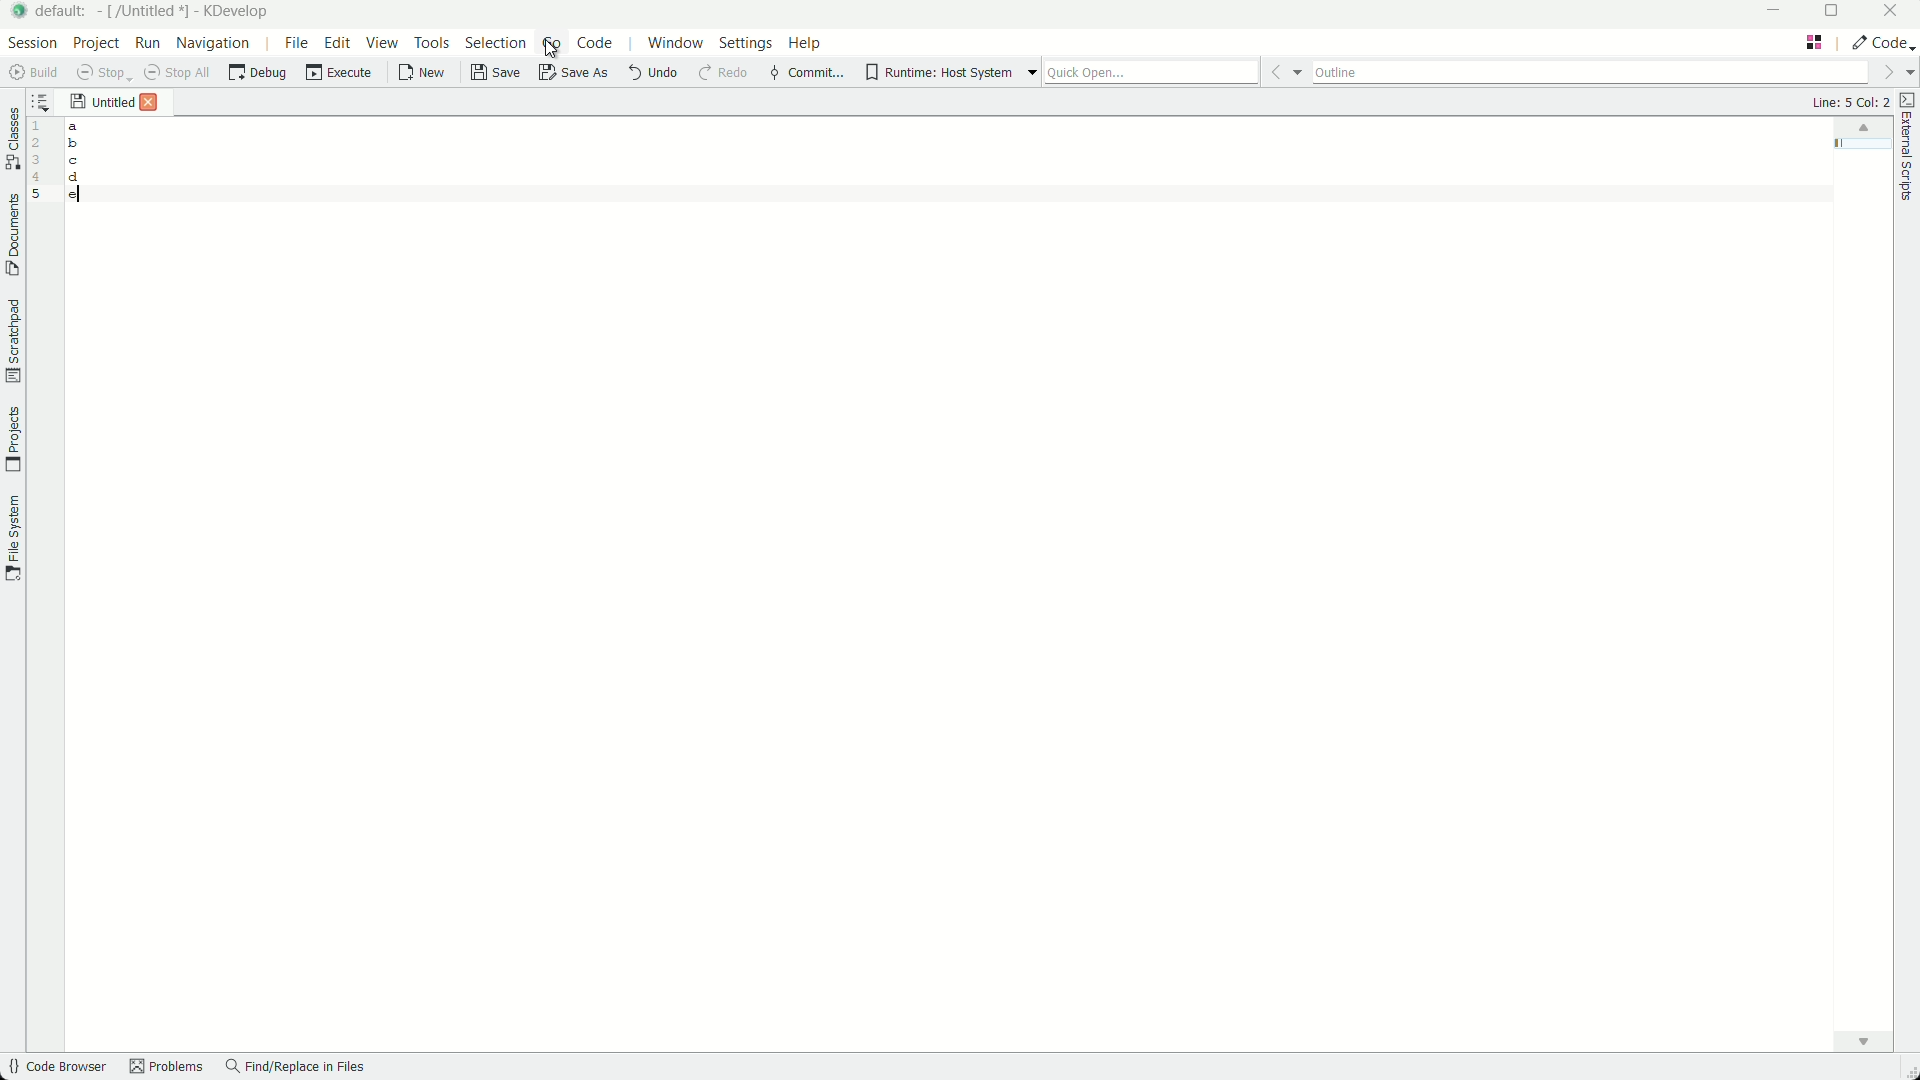 The image size is (1920, 1080). Describe the element at coordinates (1908, 153) in the screenshot. I see `external scripts` at that location.